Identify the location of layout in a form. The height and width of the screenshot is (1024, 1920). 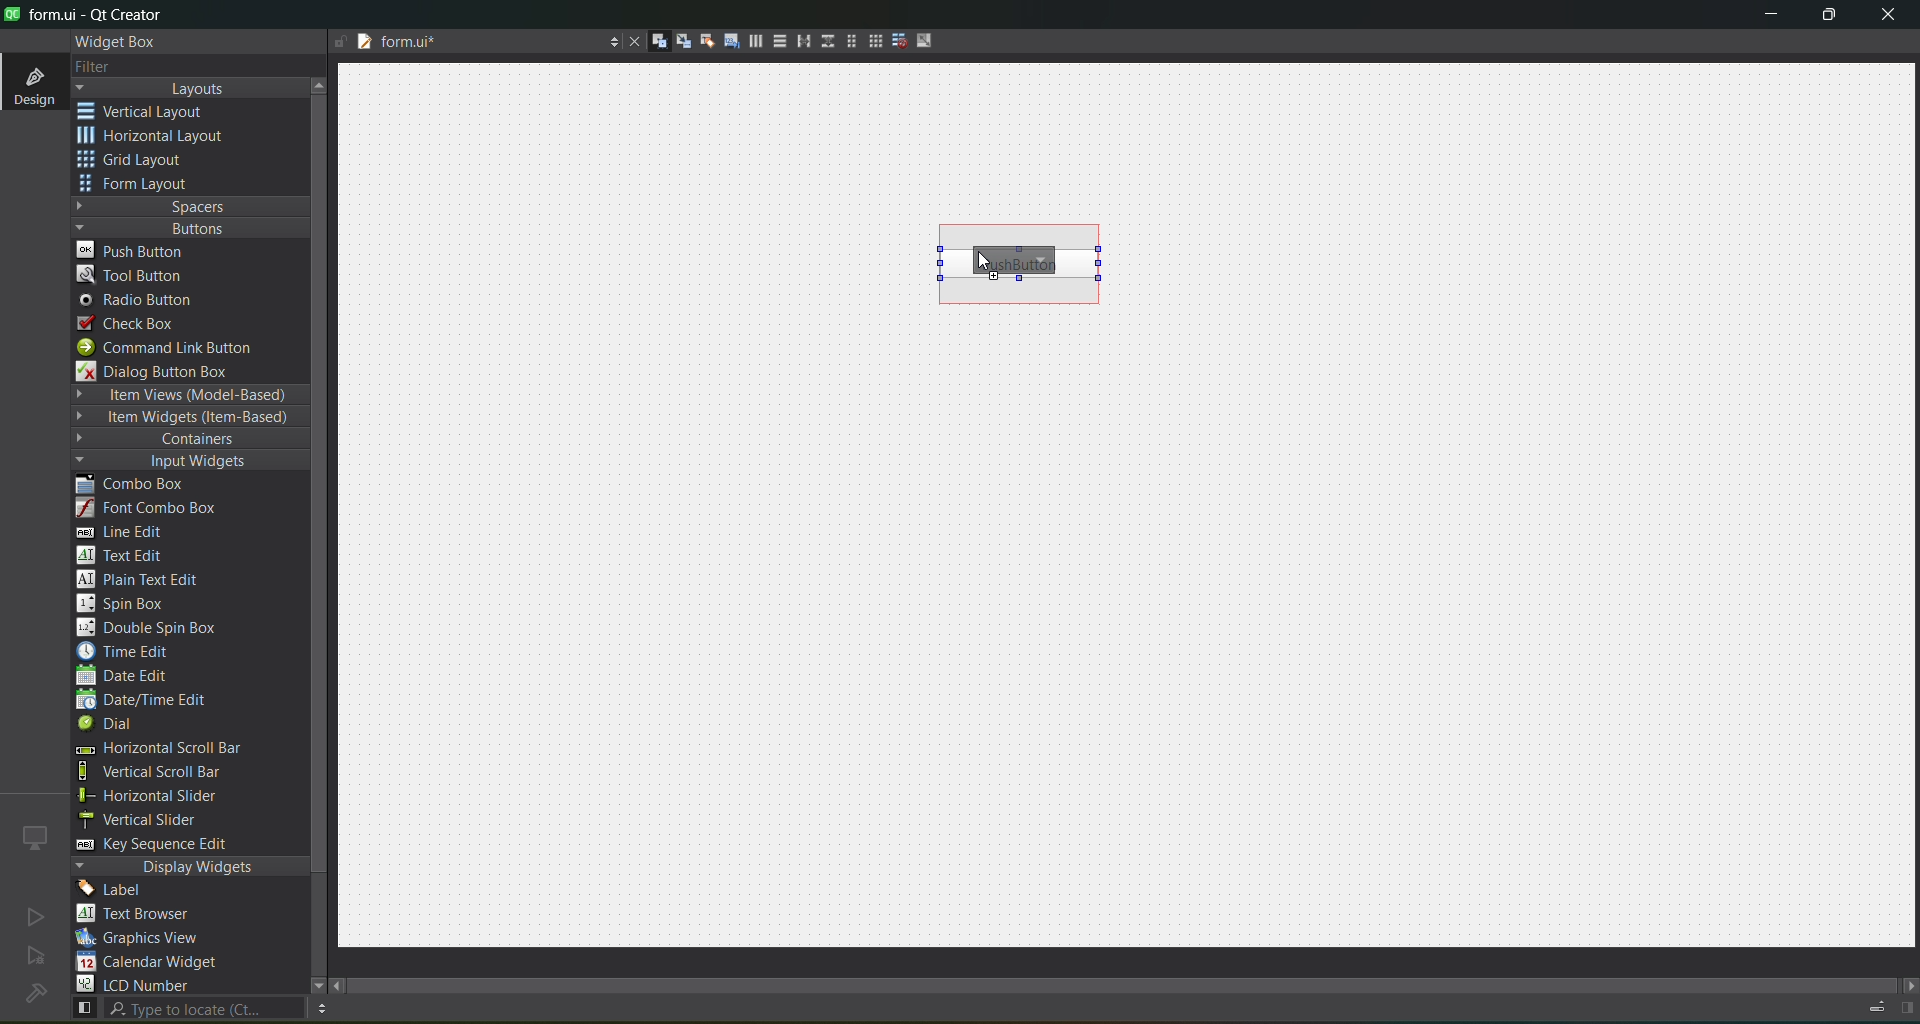
(845, 41).